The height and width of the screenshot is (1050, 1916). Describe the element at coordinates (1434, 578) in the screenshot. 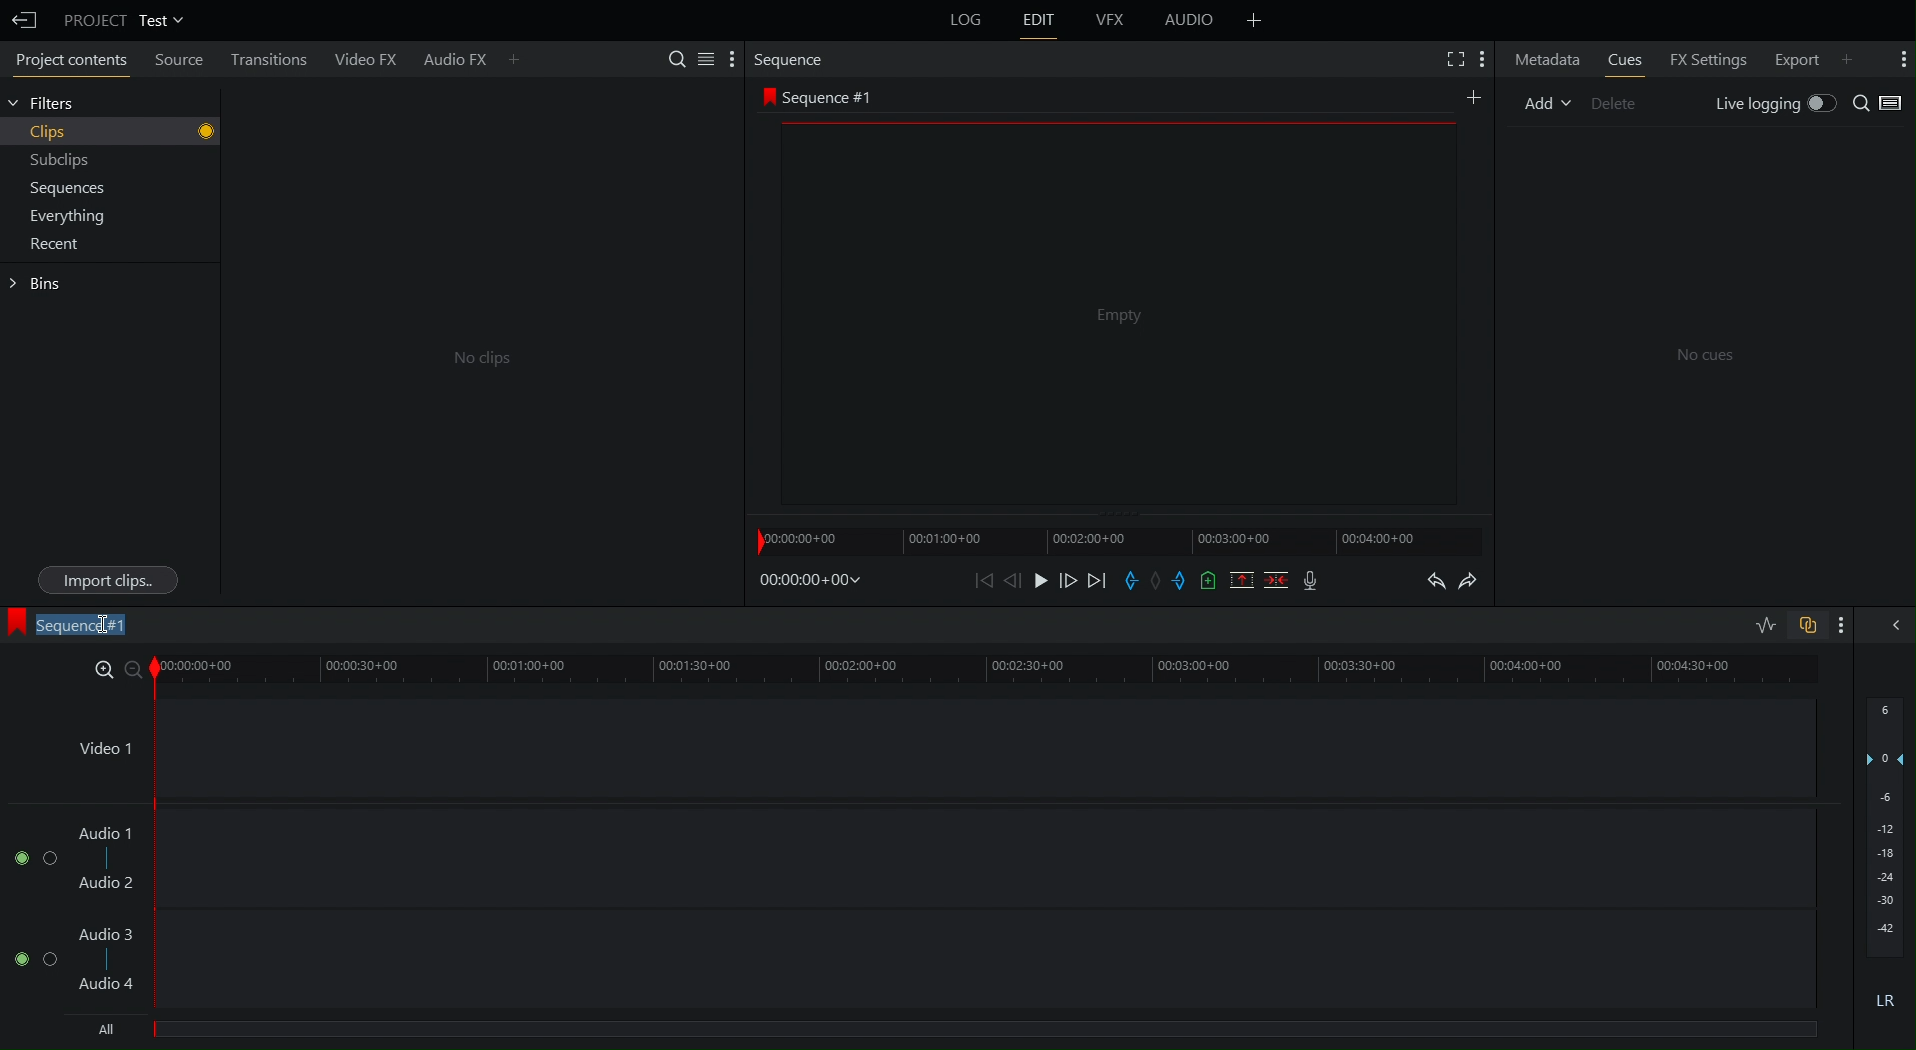

I see `Undo` at that location.